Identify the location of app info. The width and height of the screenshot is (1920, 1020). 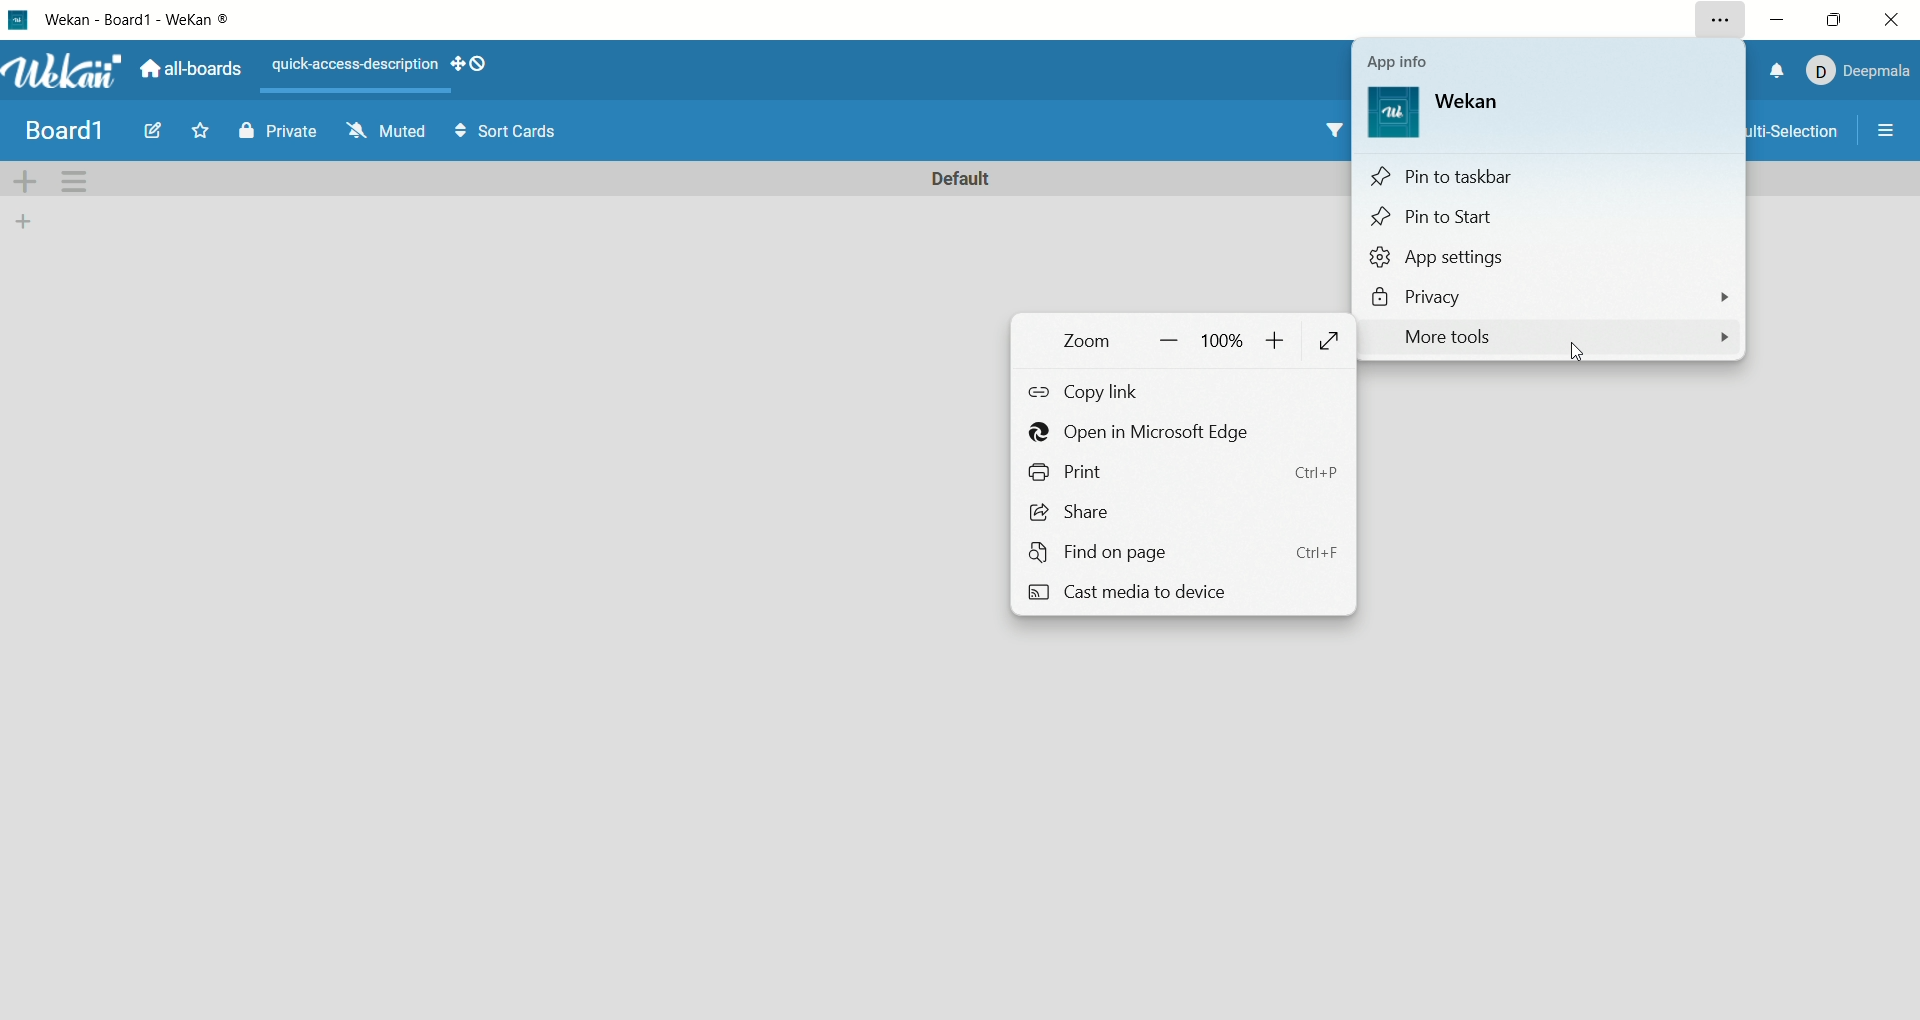
(1399, 58).